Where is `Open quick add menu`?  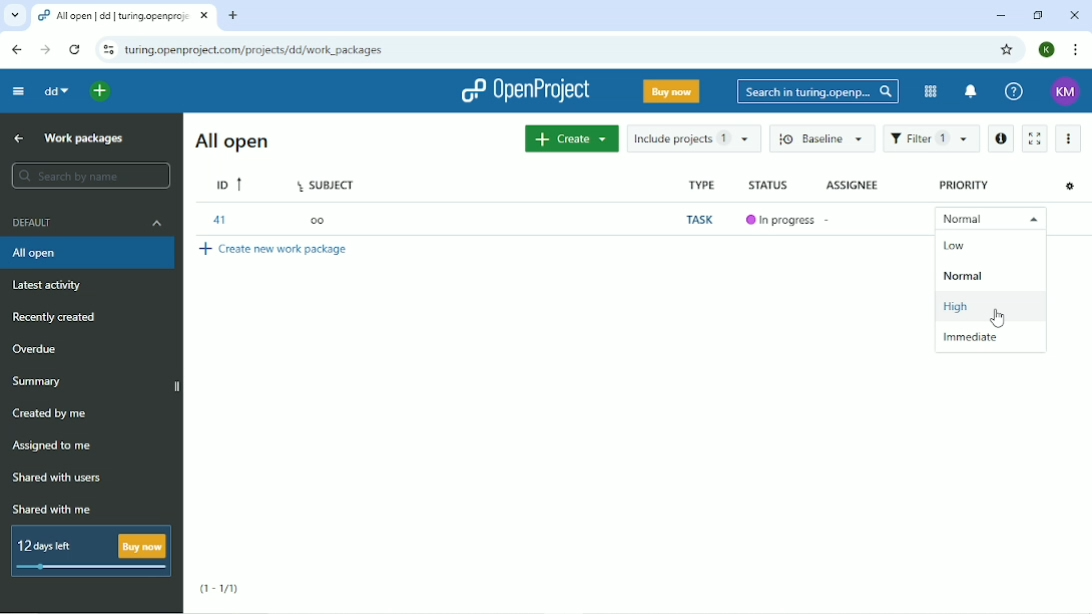 Open quick add menu is located at coordinates (101, 91).